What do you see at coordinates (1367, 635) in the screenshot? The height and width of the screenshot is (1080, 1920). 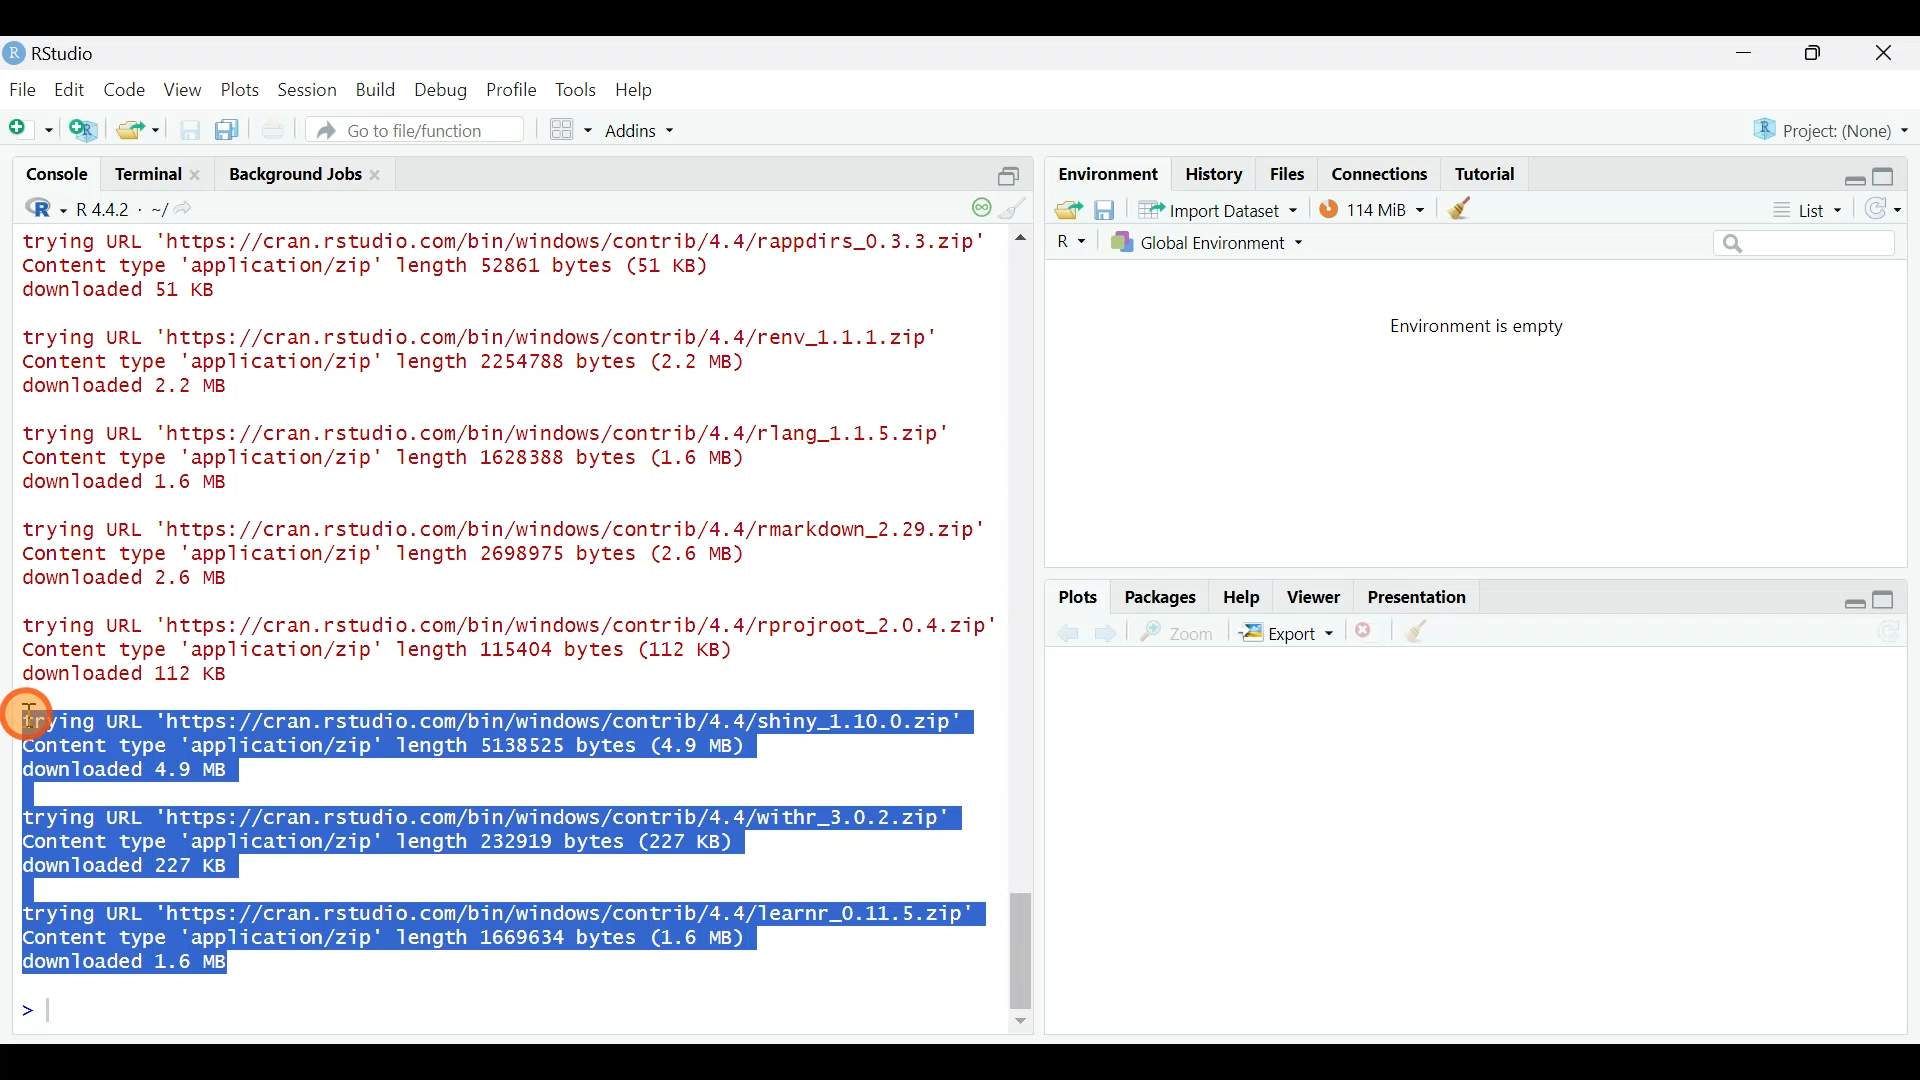 I see `remove the current plot` at bounding box center [1367, 635].